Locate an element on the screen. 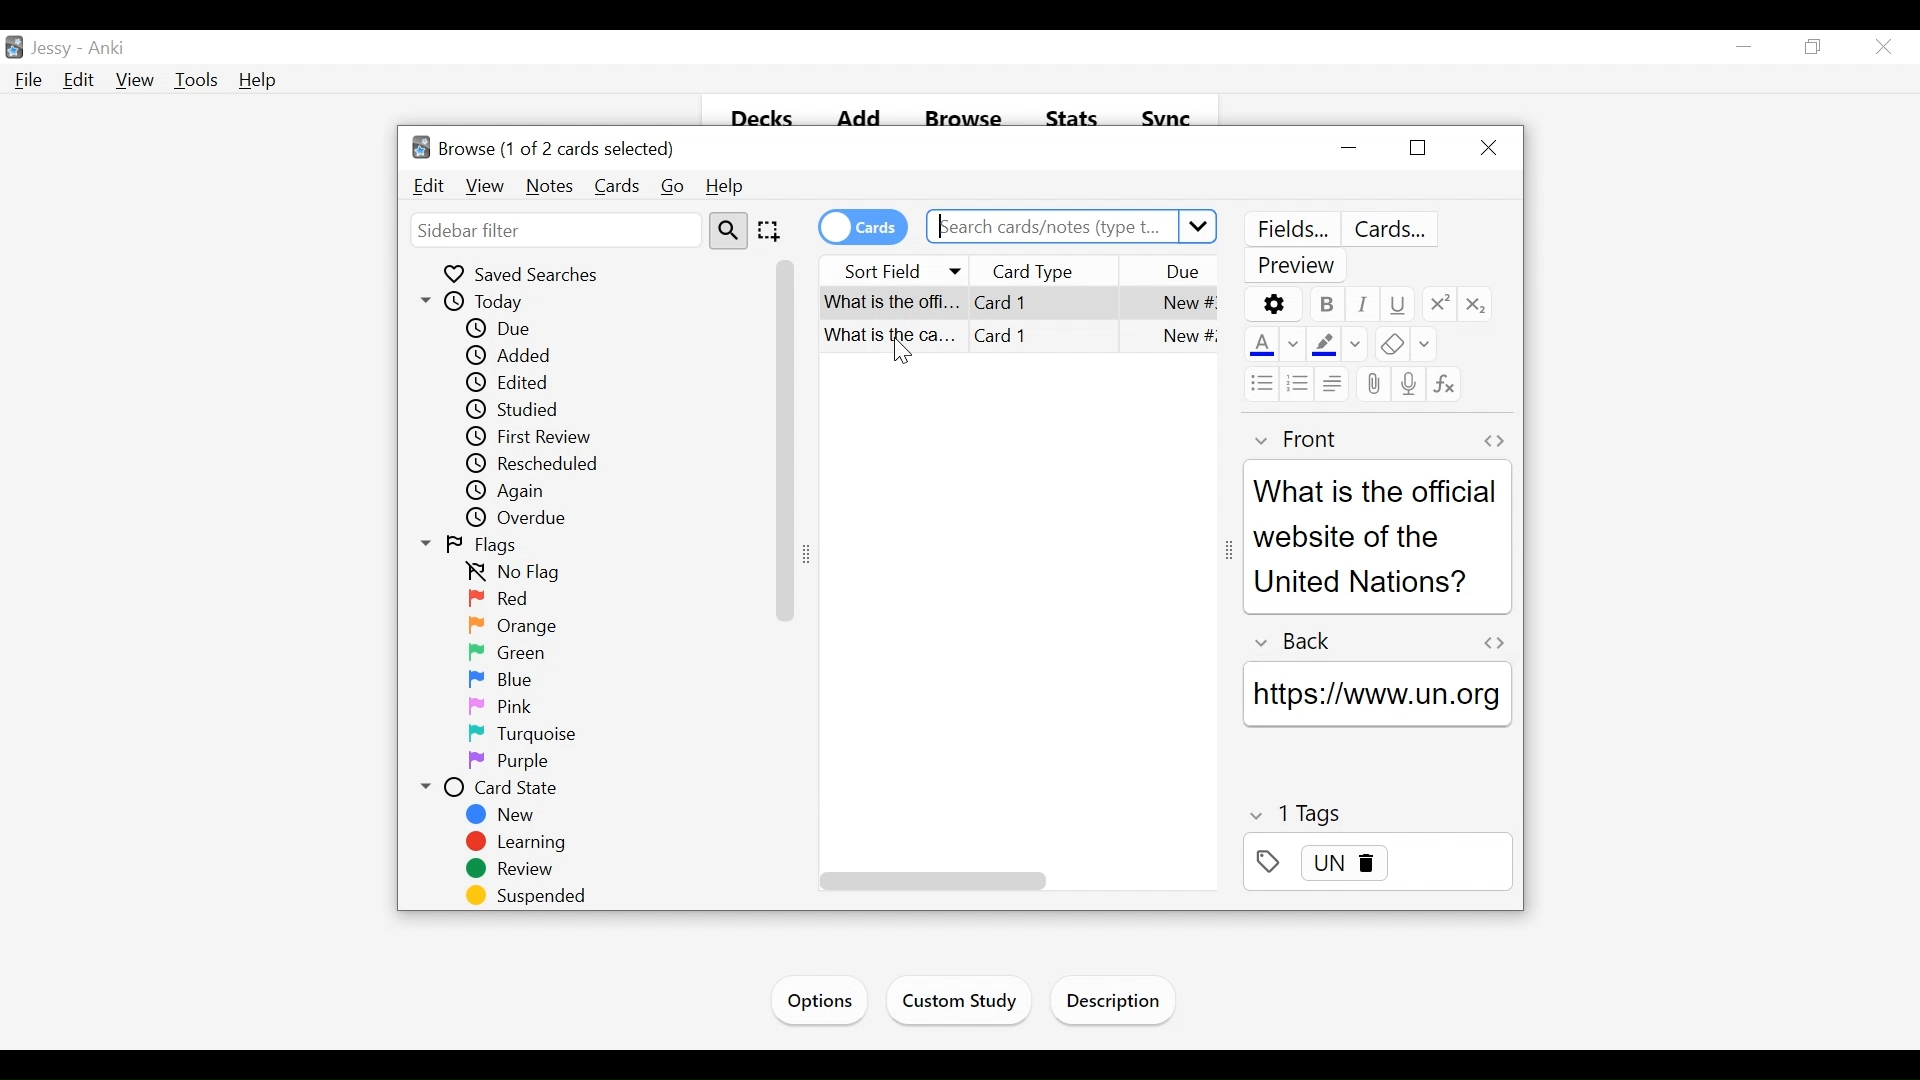 The width and height of the screenshot is (1920, 1080). Green is located at coordinates (505, 652).